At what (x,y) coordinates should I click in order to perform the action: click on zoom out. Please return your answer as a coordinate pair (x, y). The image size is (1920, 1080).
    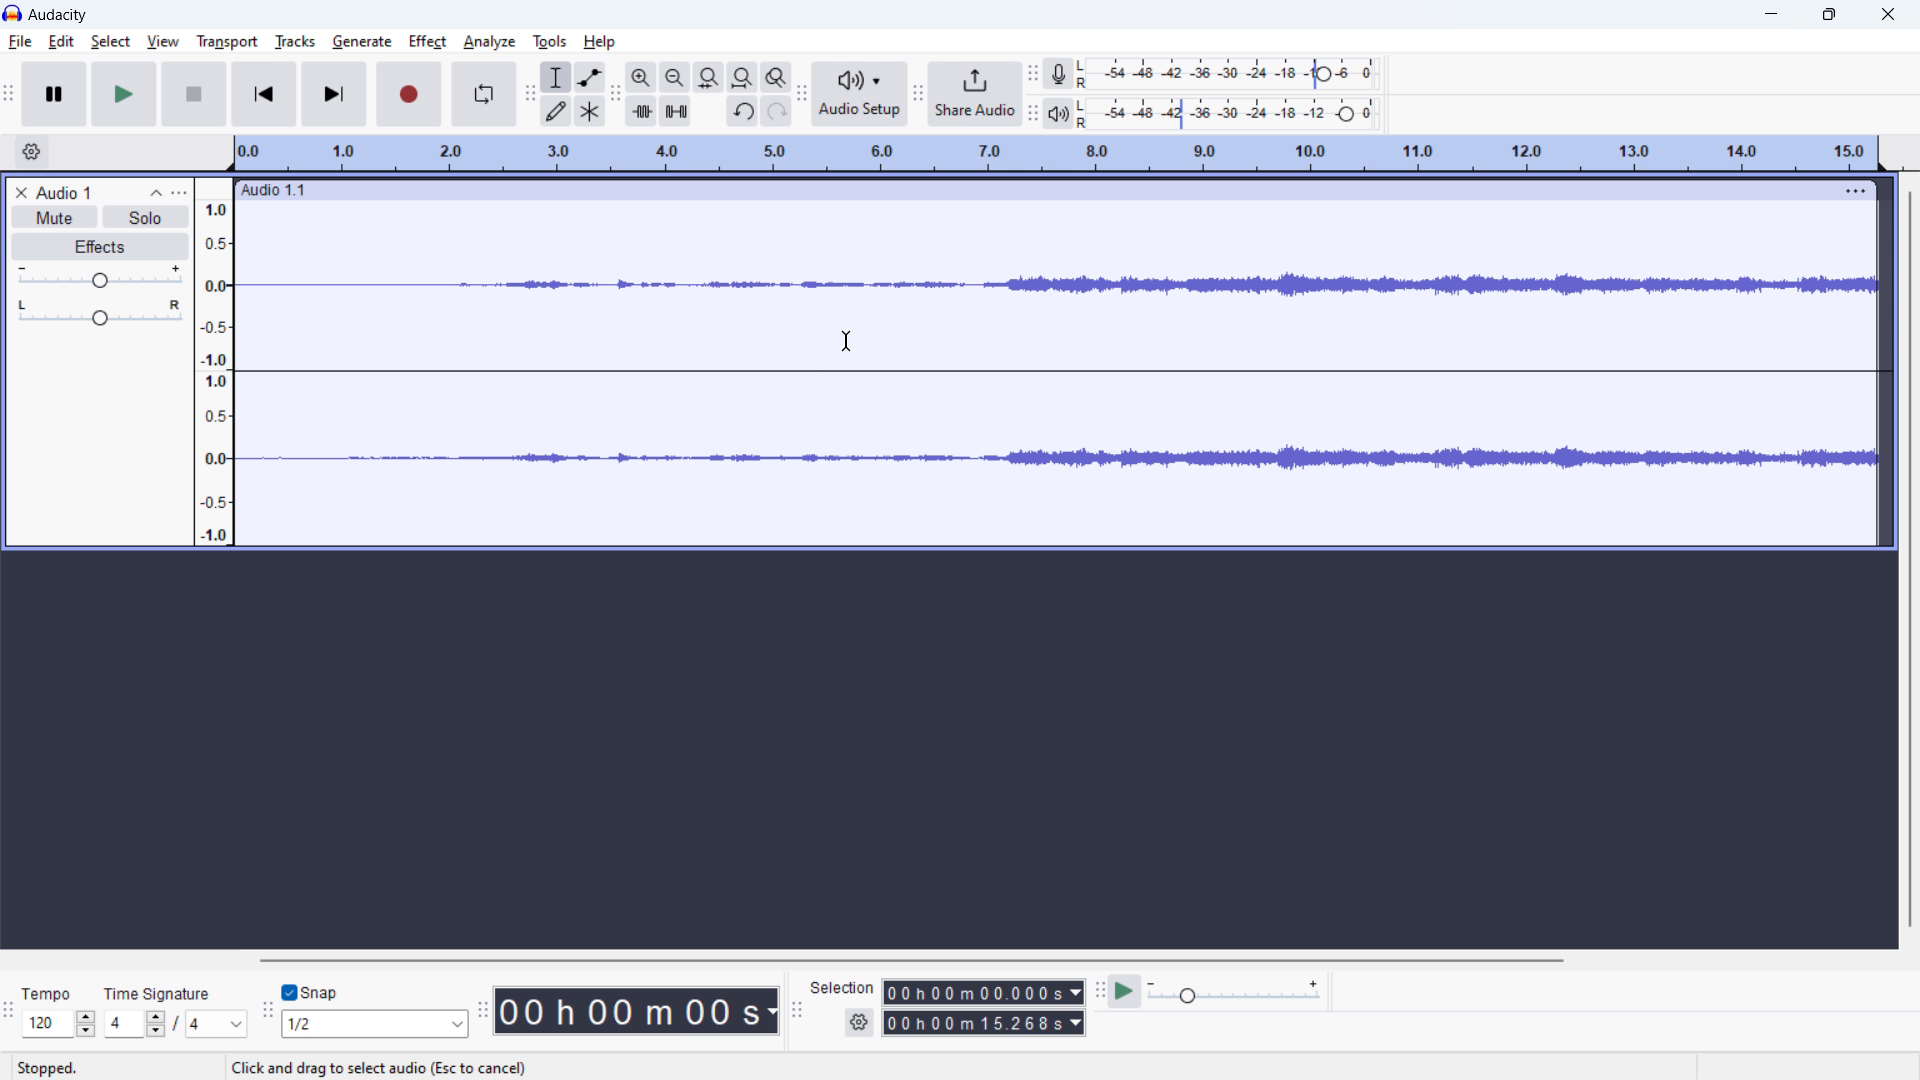
    Looking at the image, I should click on (674, 76).